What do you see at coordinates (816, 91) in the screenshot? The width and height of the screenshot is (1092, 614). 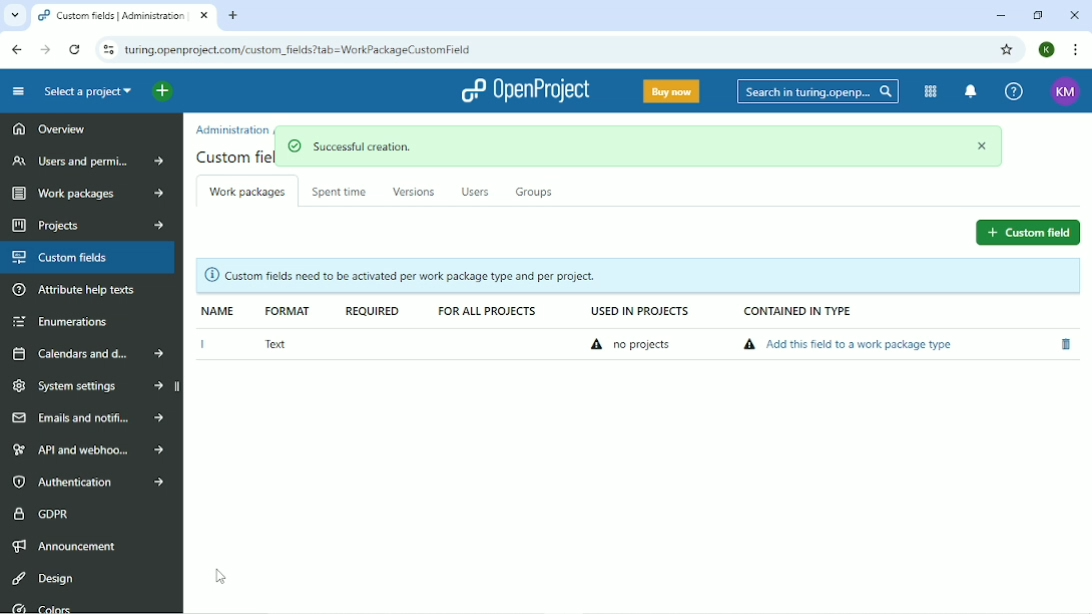 I see `Search in turing.openproject.com` at bounding box center [816, 91].